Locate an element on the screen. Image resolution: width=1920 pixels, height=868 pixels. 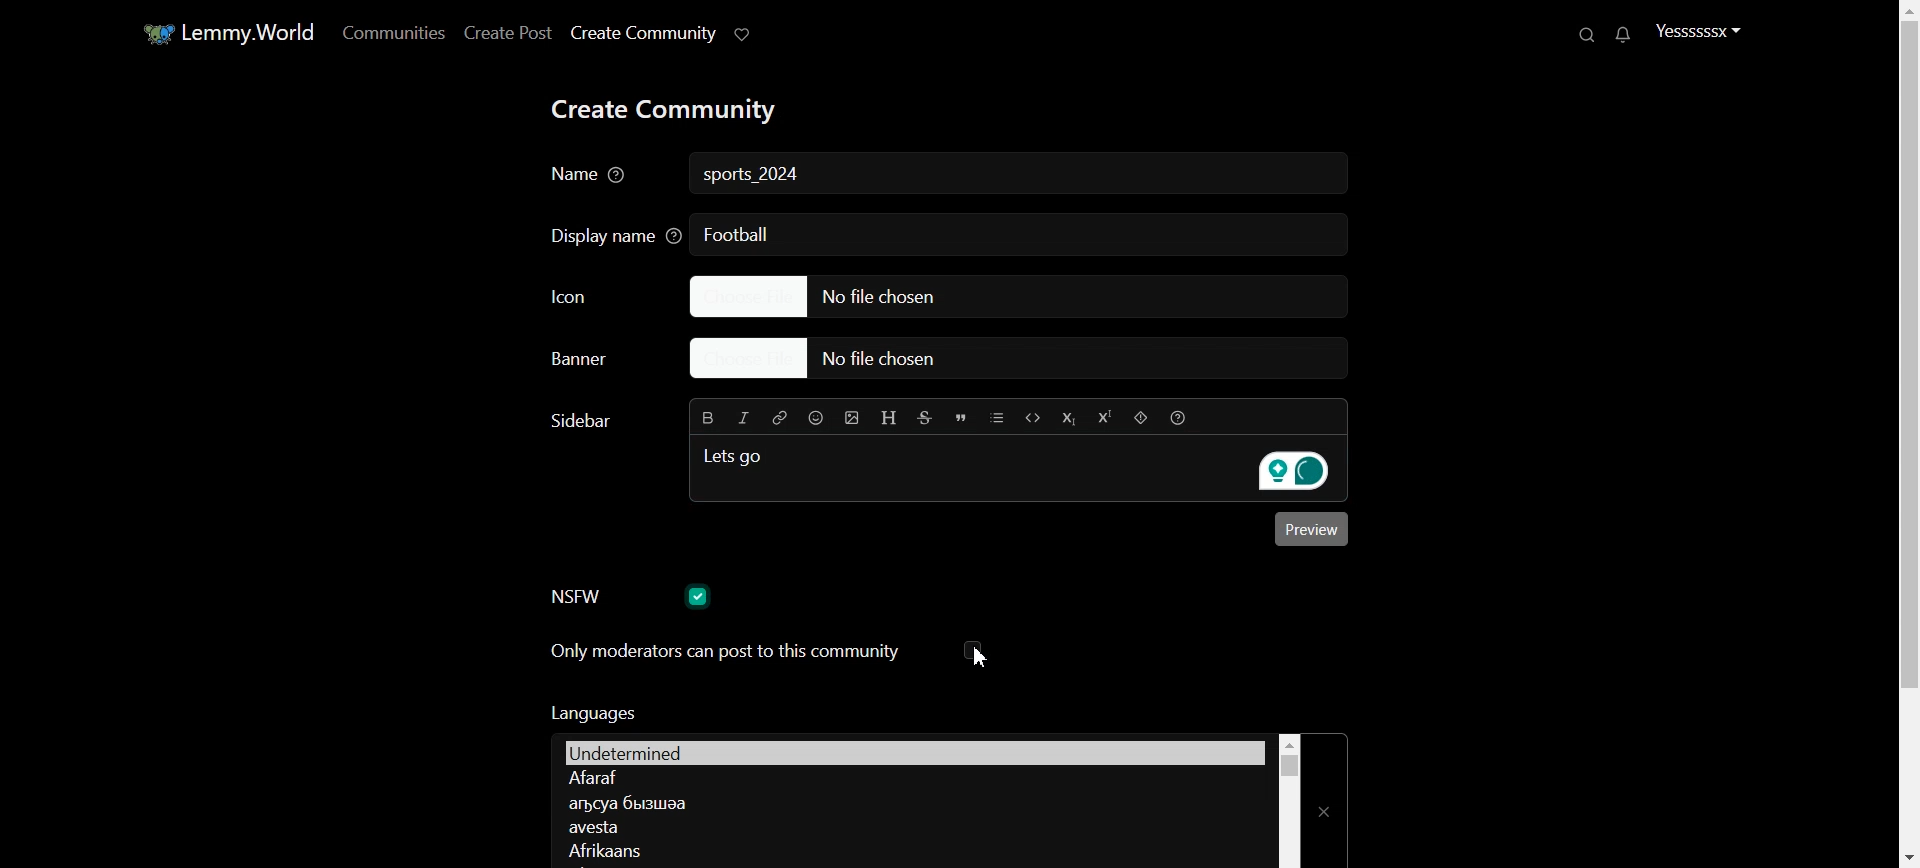
Language is located at coordinates (911, 827).